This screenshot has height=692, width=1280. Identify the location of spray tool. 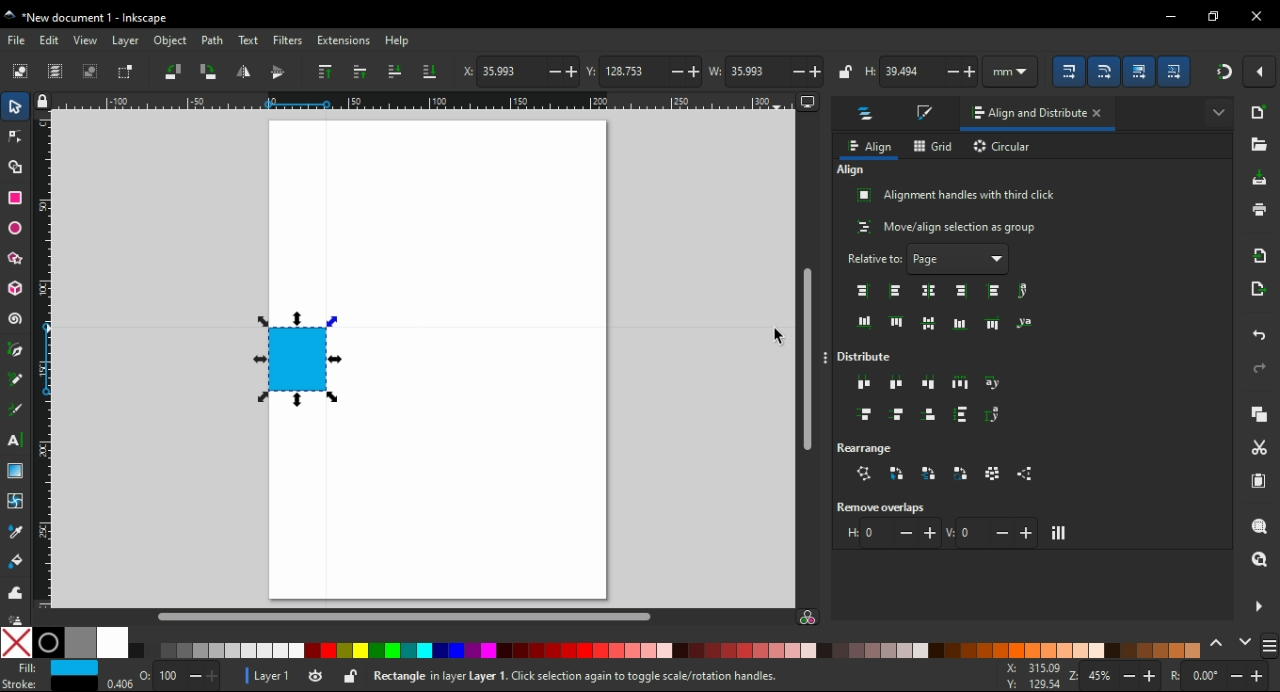
(18, 616).